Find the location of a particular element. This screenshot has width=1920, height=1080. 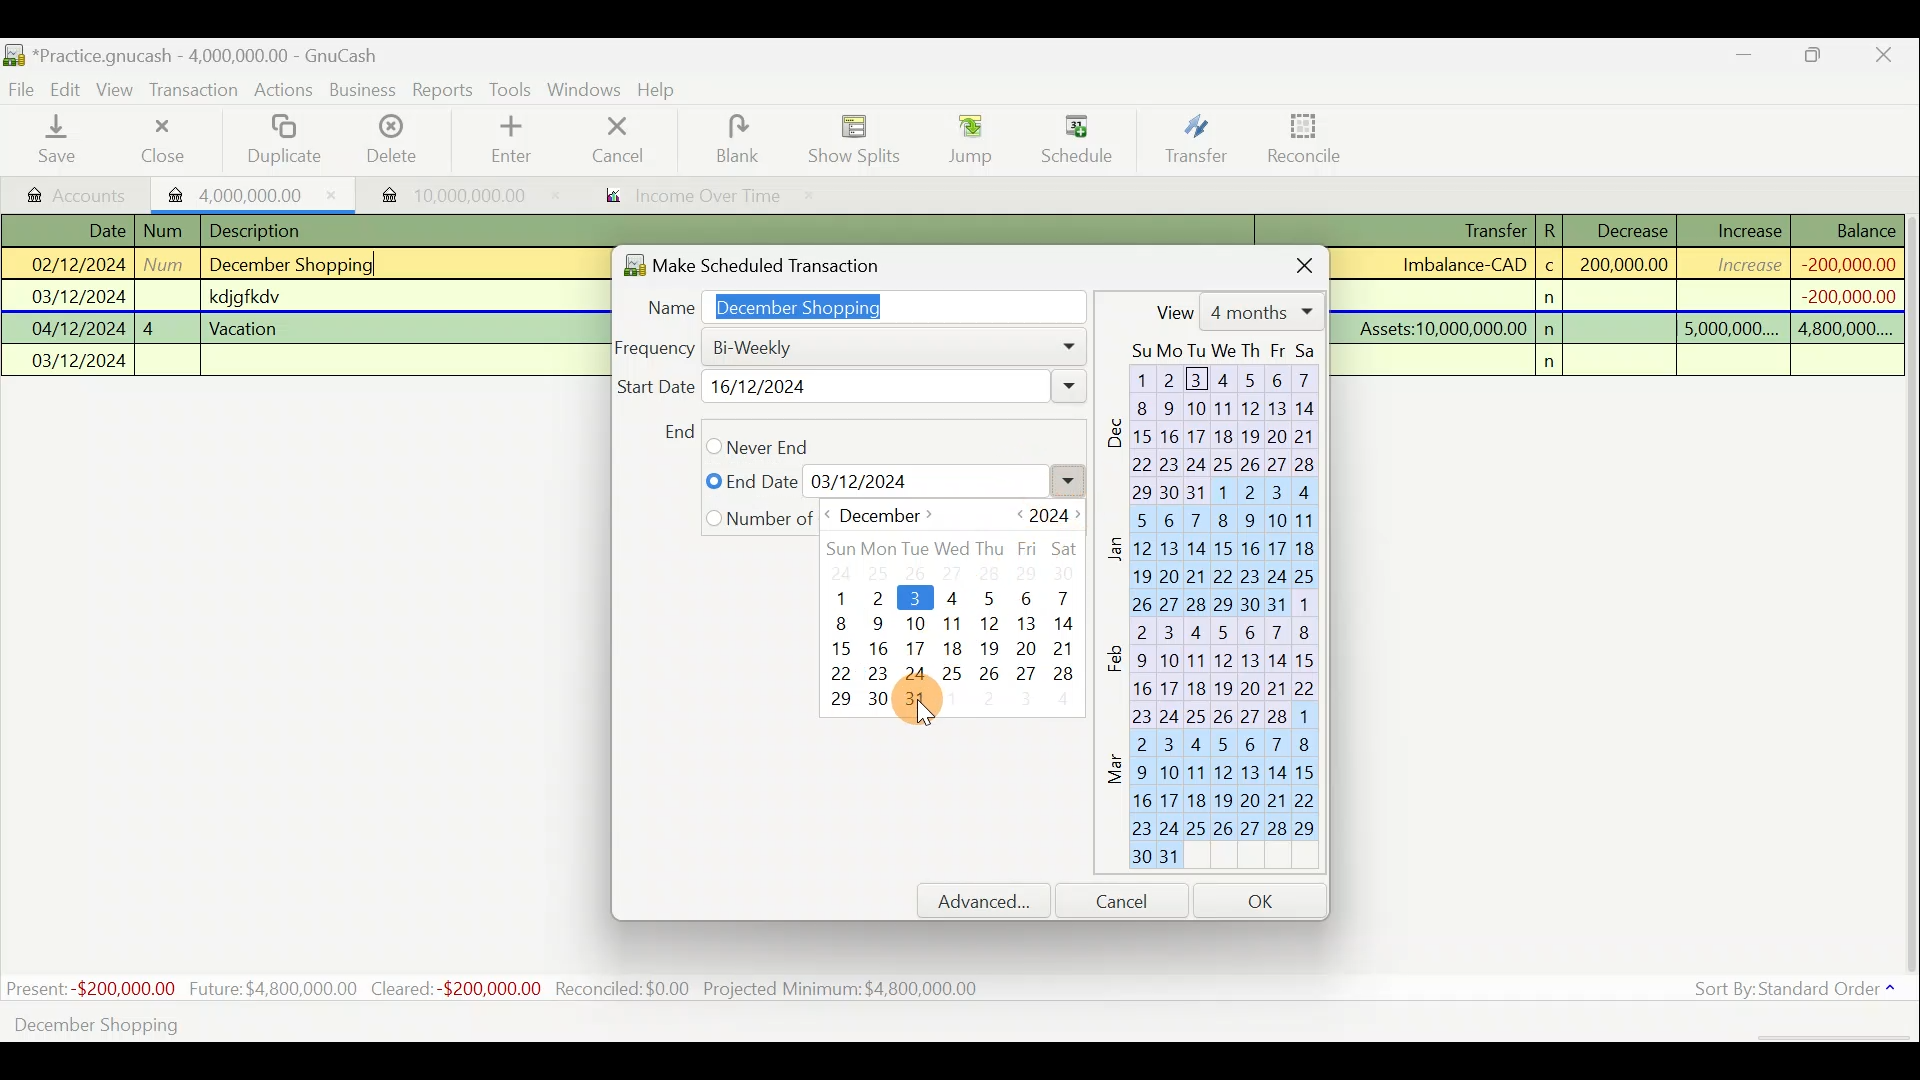

Transaction is located at coordinates (195, 90).